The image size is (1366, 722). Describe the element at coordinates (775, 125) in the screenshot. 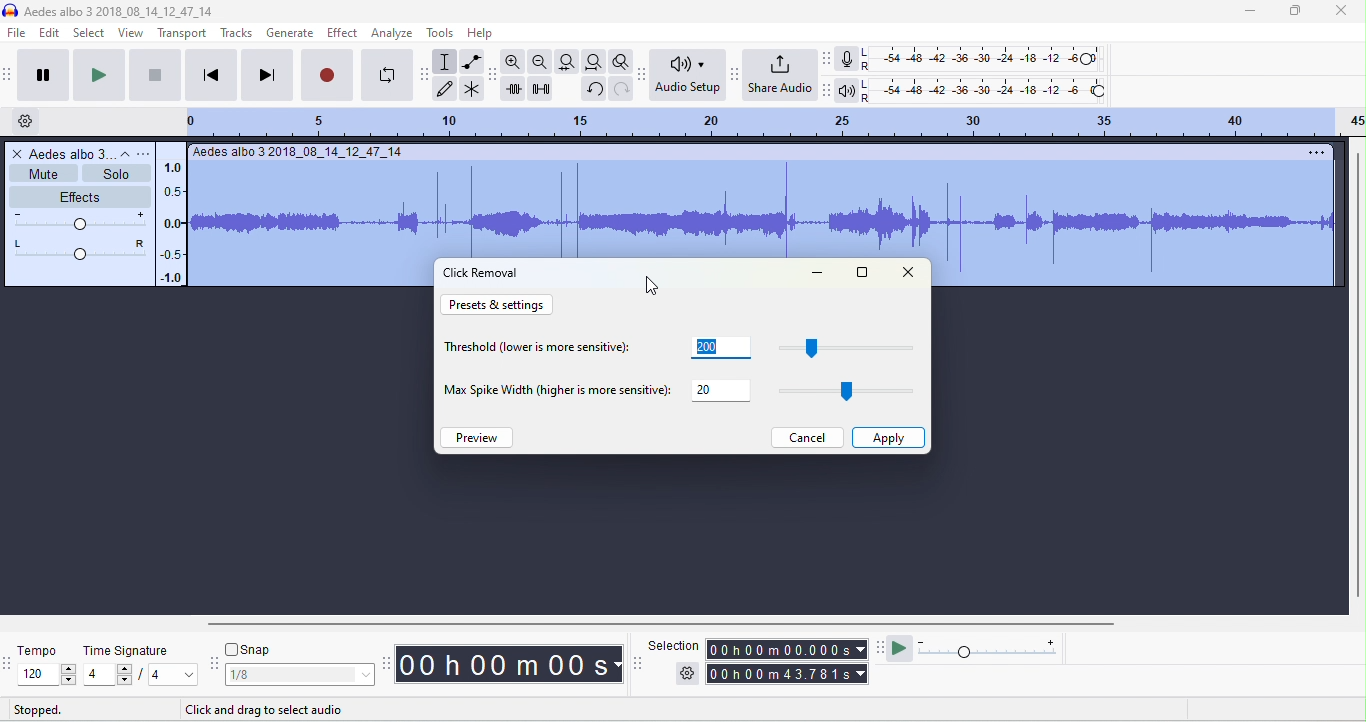

I see `looping region` at that location.